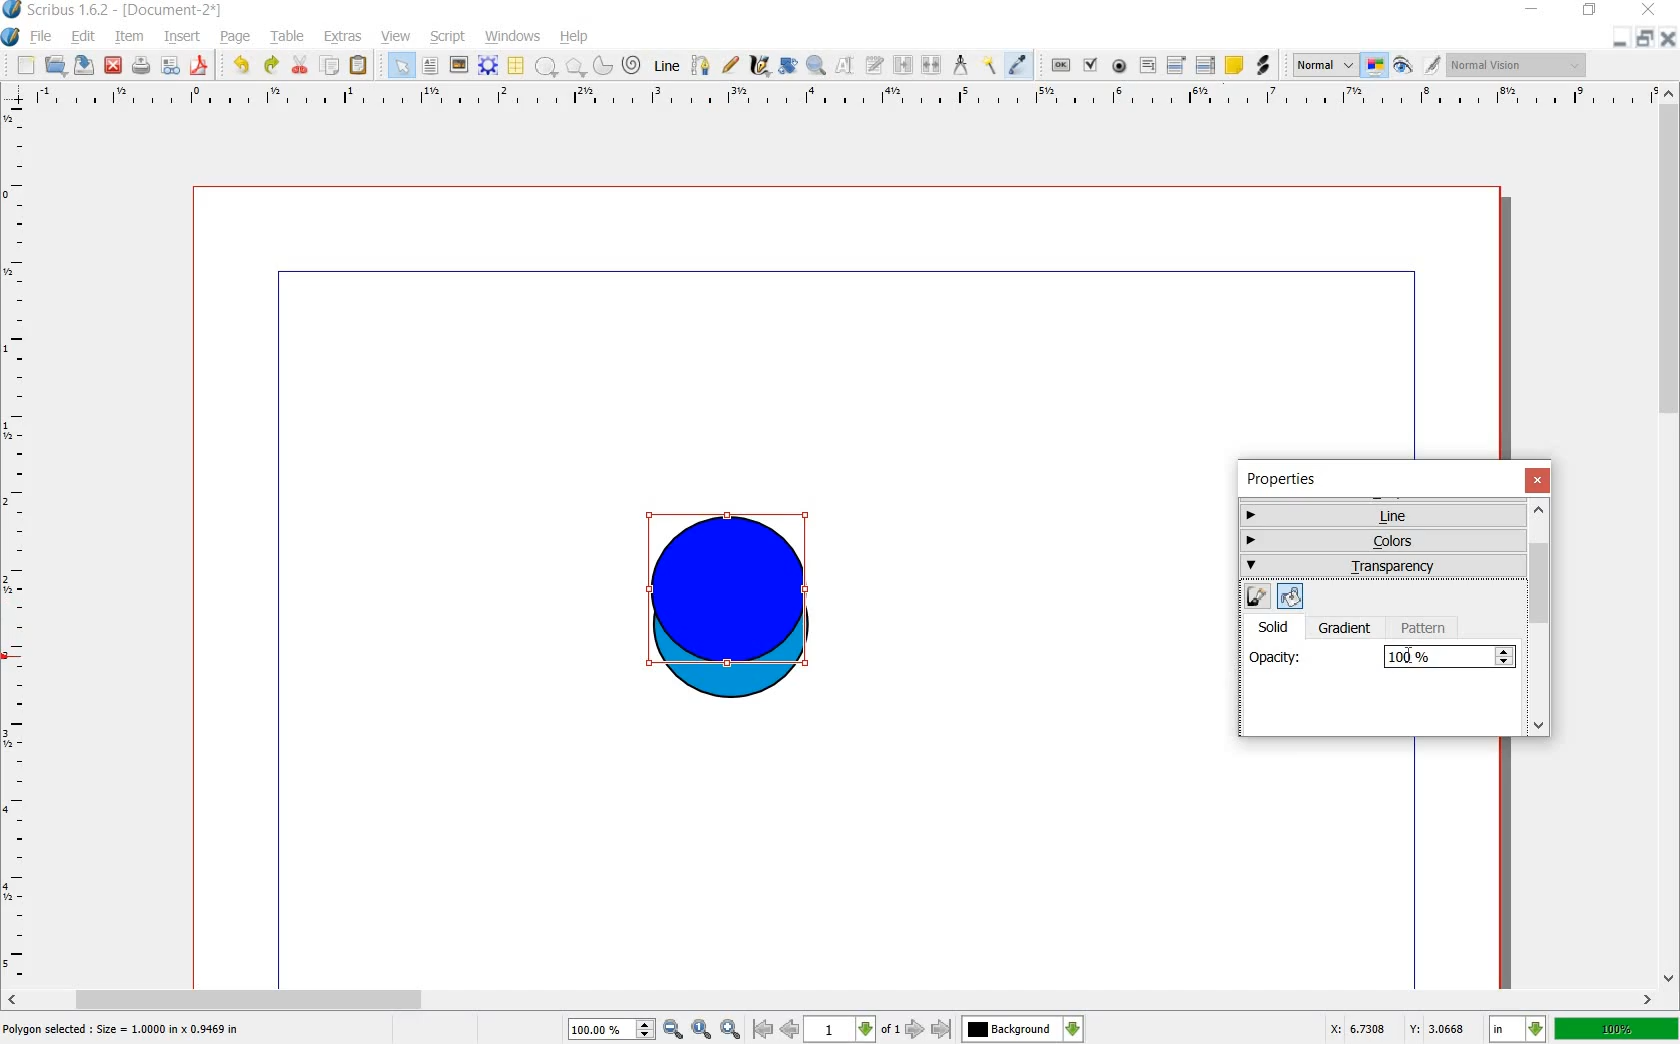 The image size is (1680, 1044). I want to click on preflight verifier, so click(171, 66).